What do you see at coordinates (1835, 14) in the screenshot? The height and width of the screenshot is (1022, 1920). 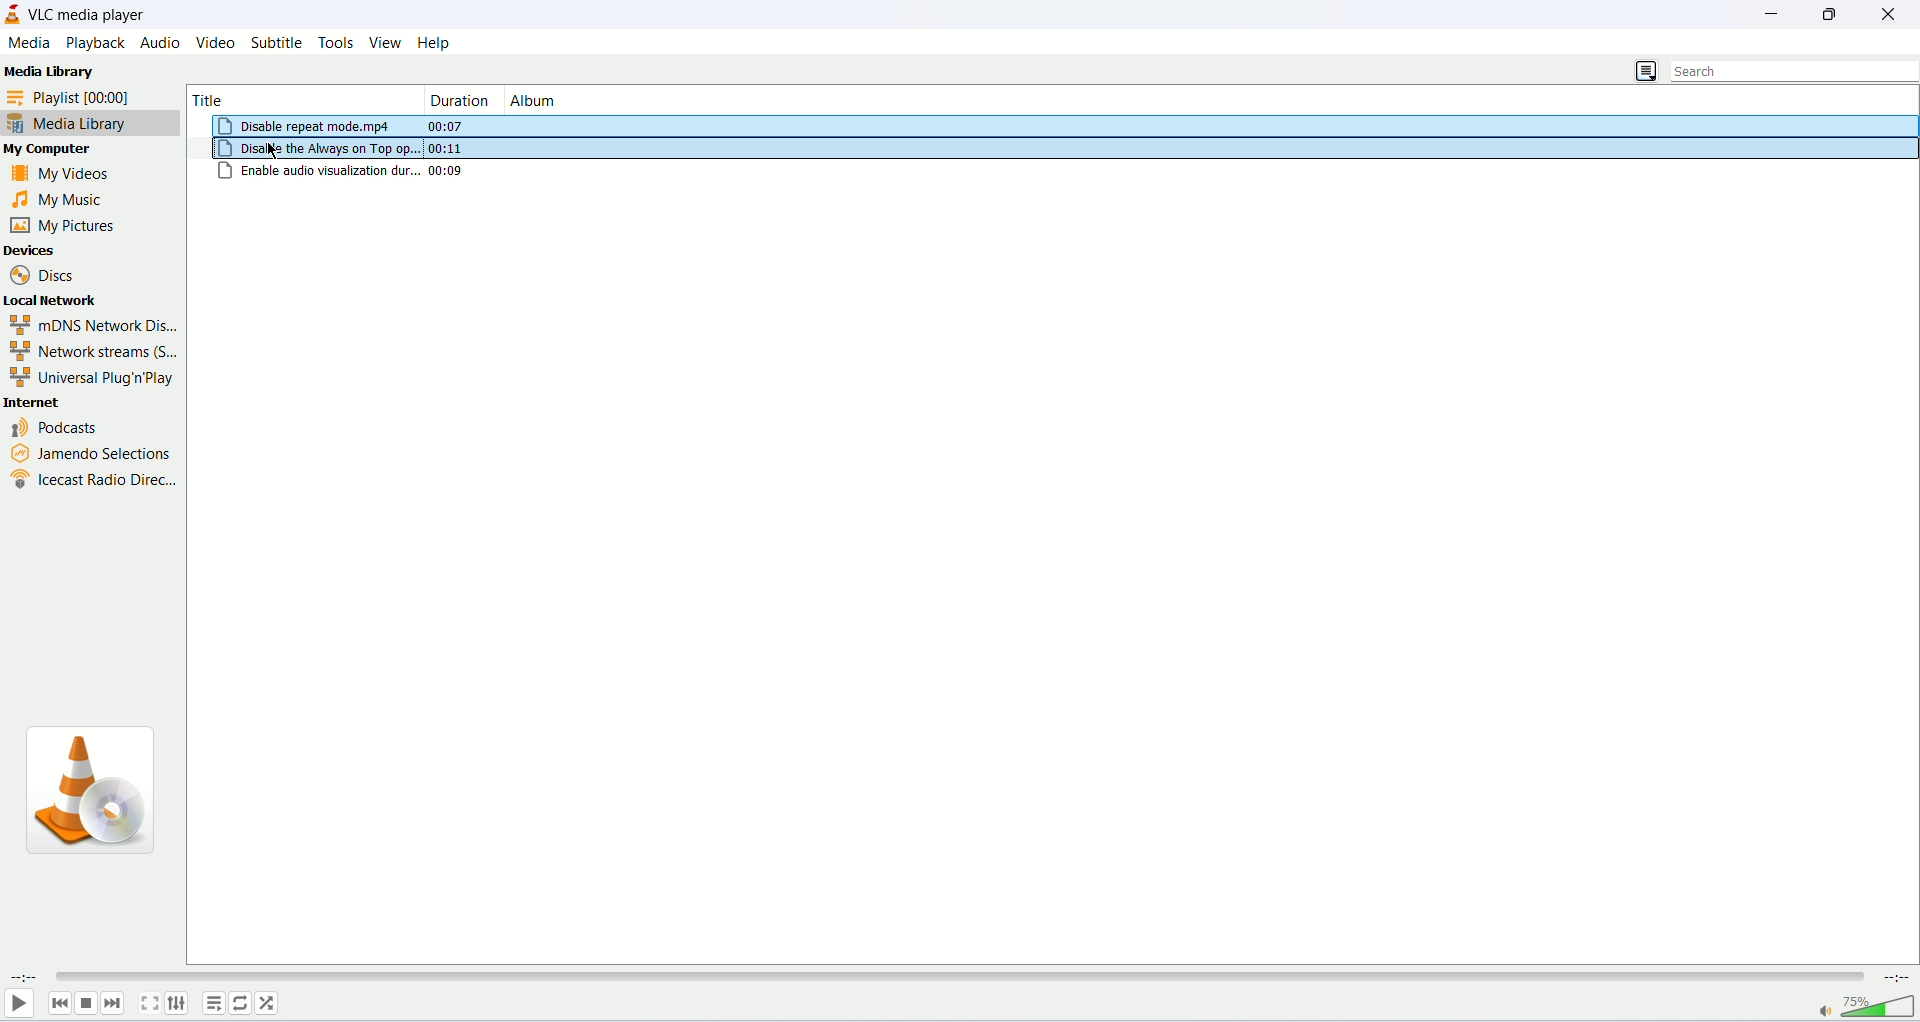 I see `maximize` at bounding box center [1835, 14].